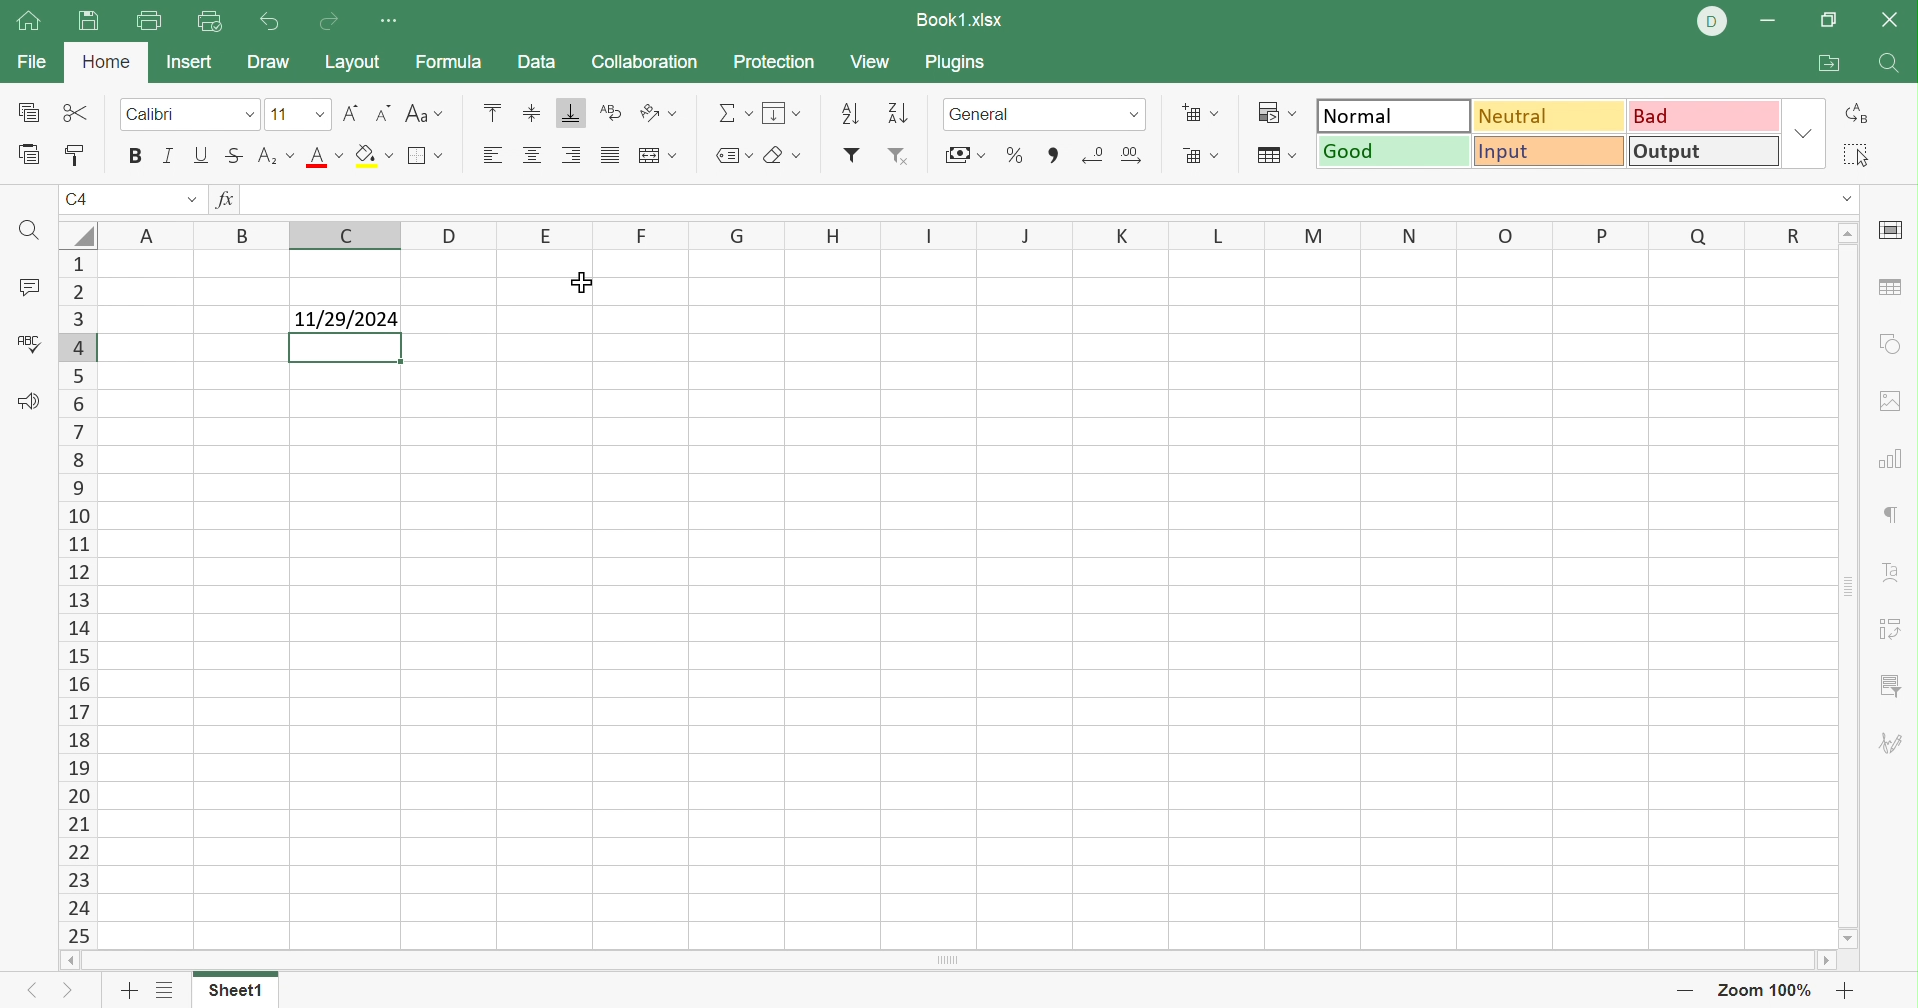 The width and height of the screenshot is (1918, 1008). Describe the element at coordinates (1095, 157) in the screenshot. I see `Decrease decimal` at that location.